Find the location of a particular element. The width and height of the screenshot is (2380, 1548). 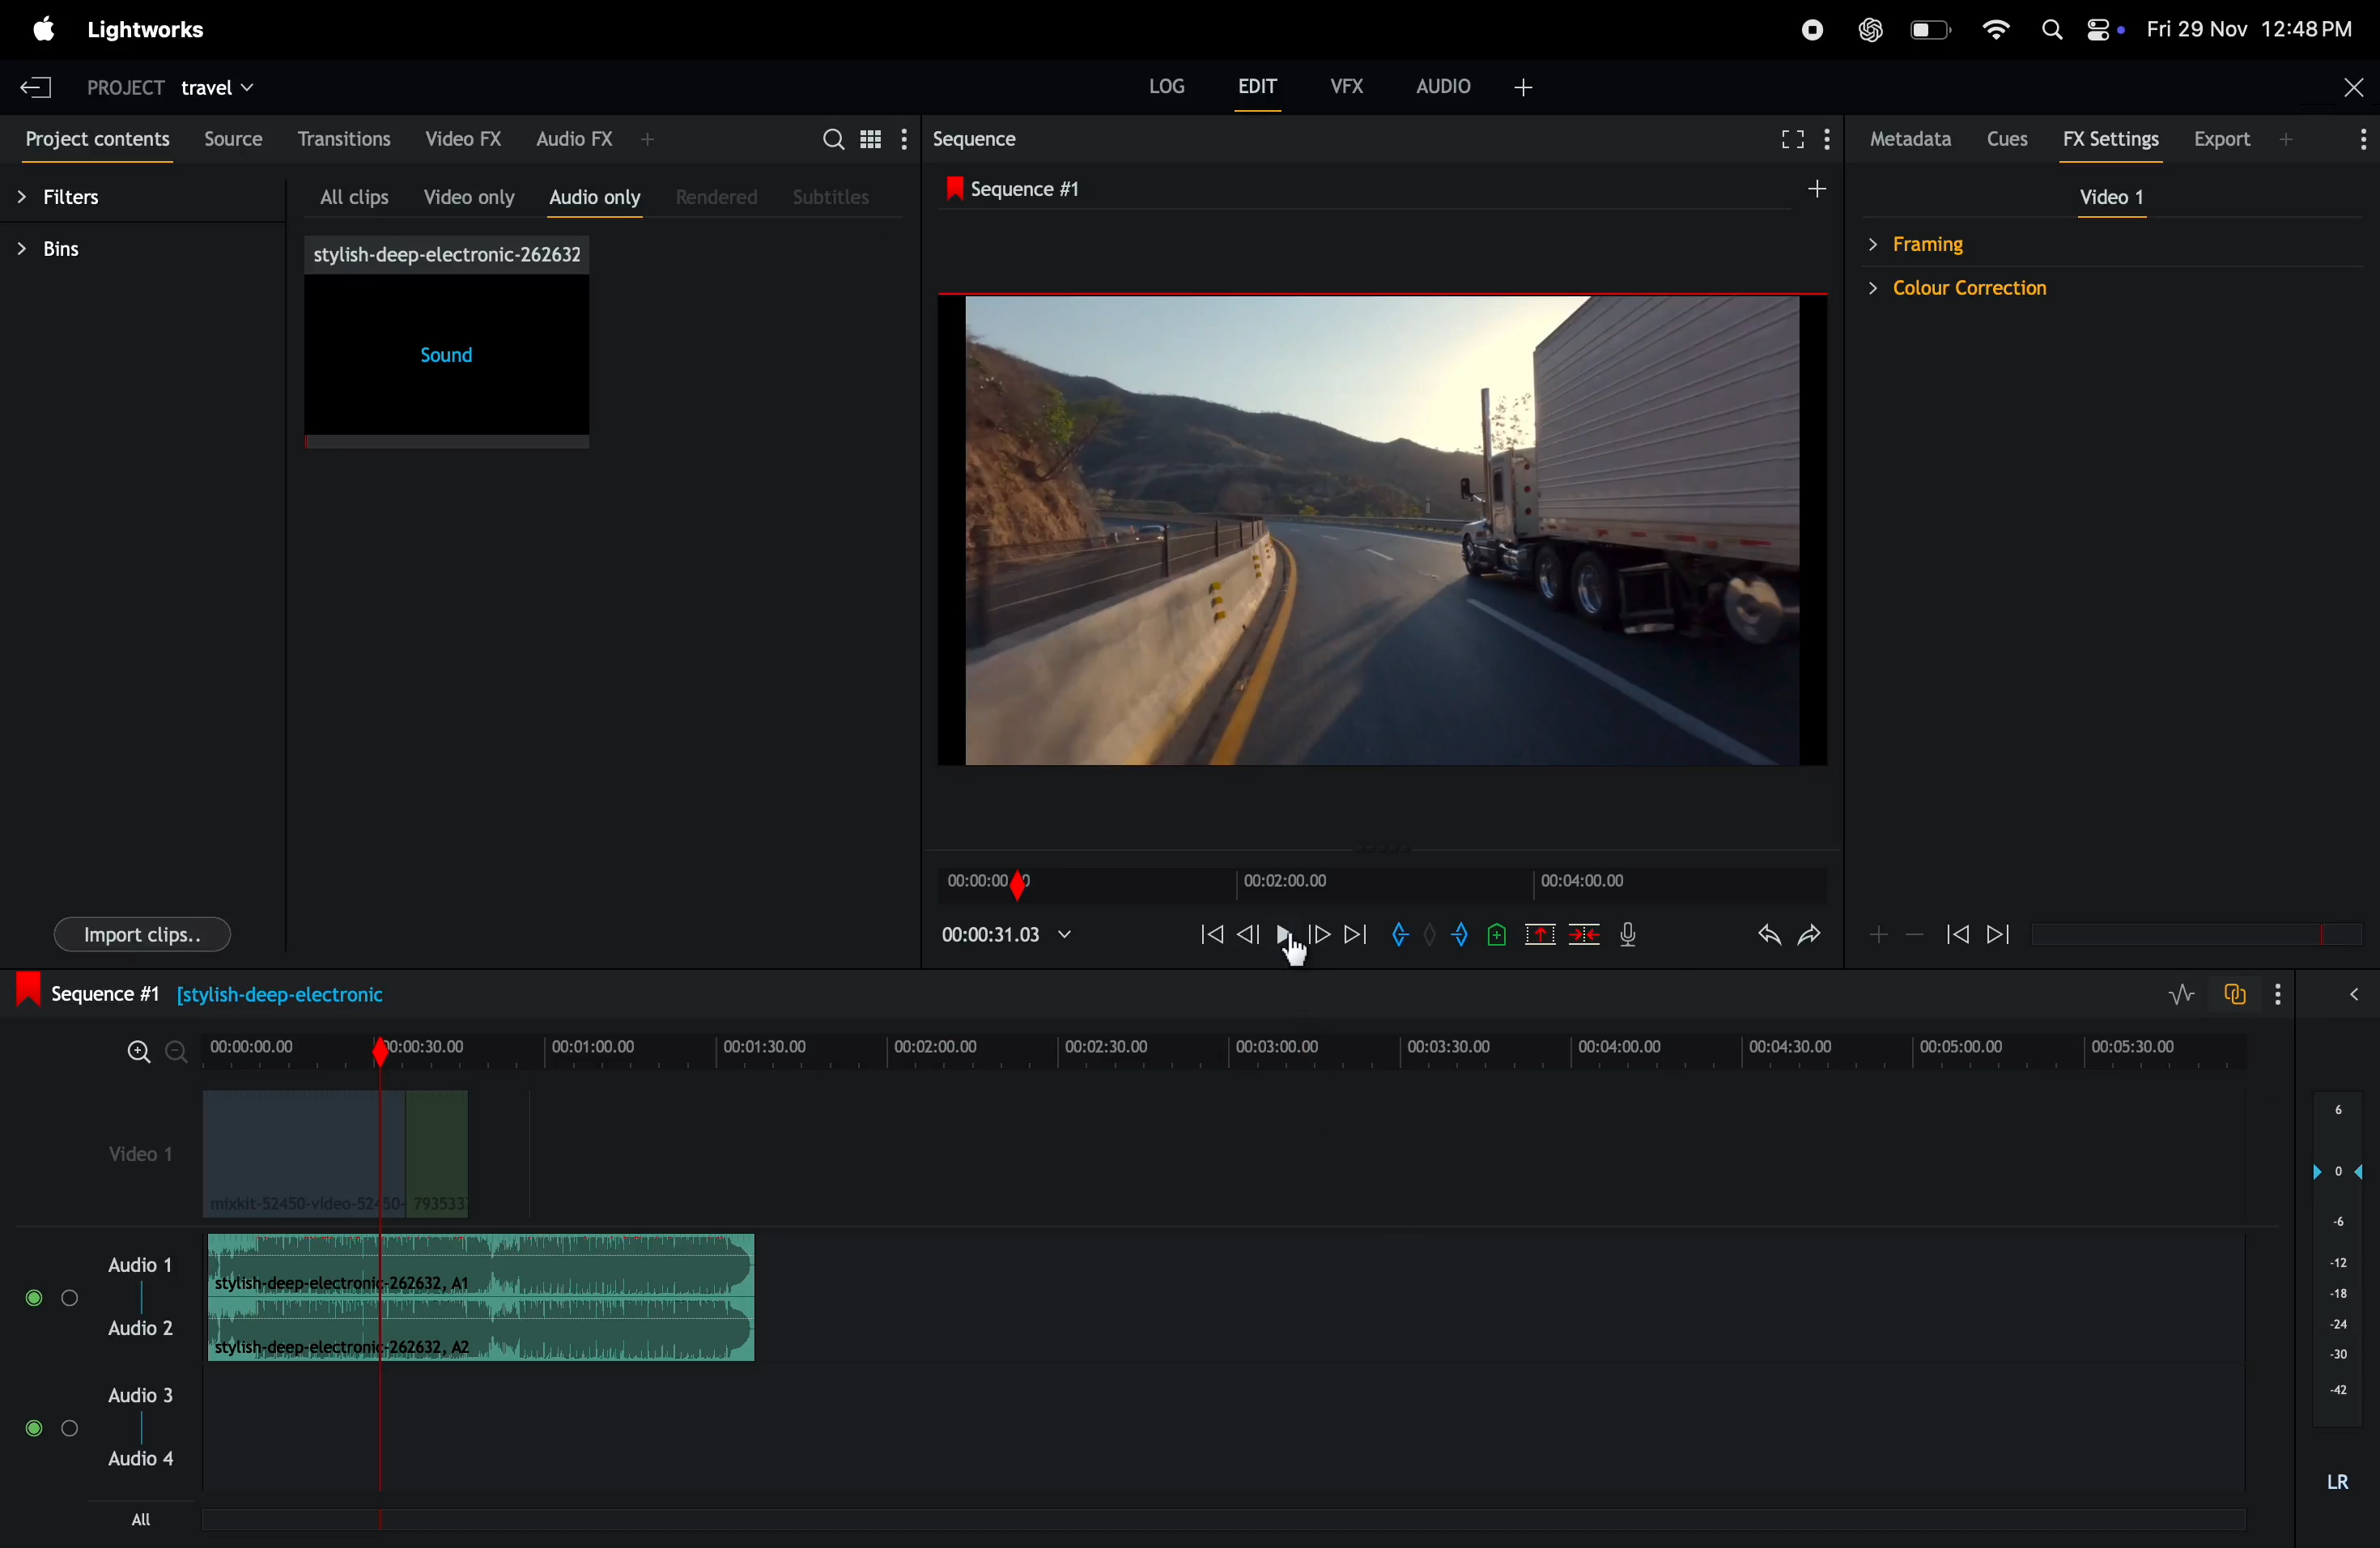

Toggle is located at coordinates (34, 1298).